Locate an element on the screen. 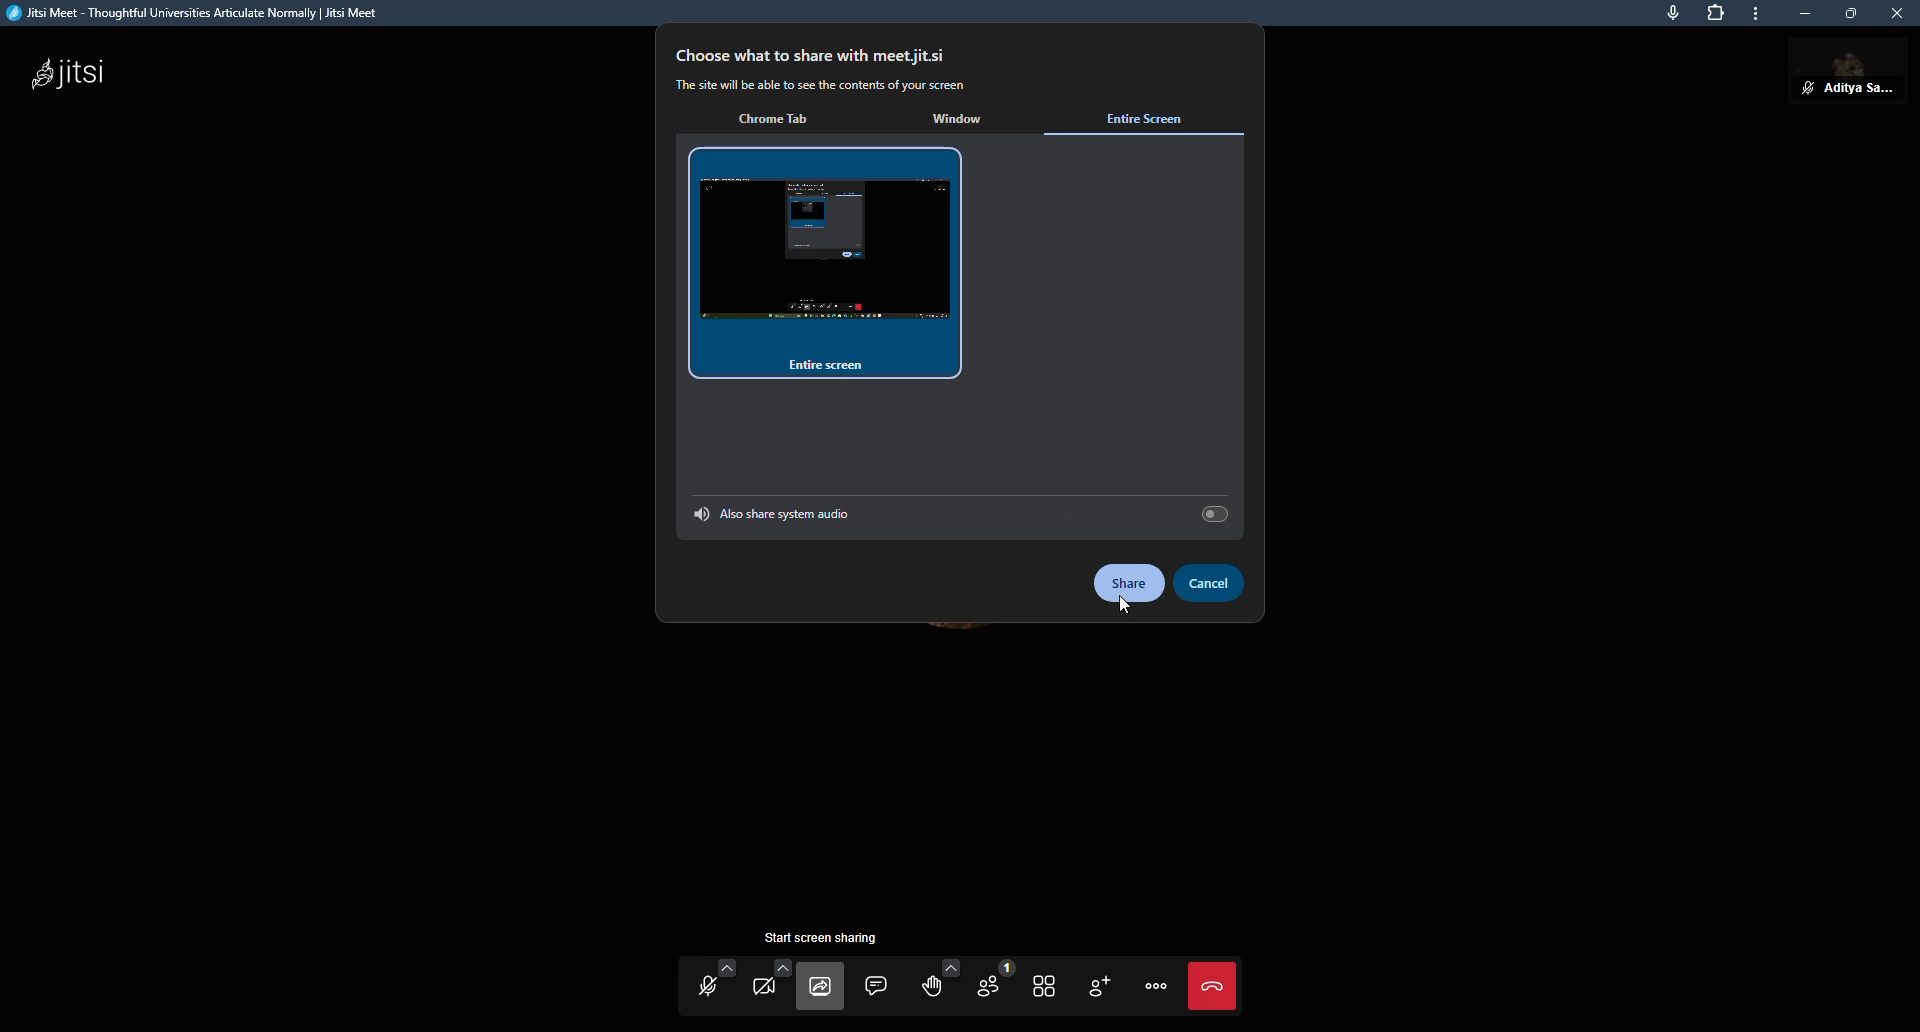 The width and height of the screenshot is (1920, 1032). select a tab to share is located at coordinates (1119, 217).